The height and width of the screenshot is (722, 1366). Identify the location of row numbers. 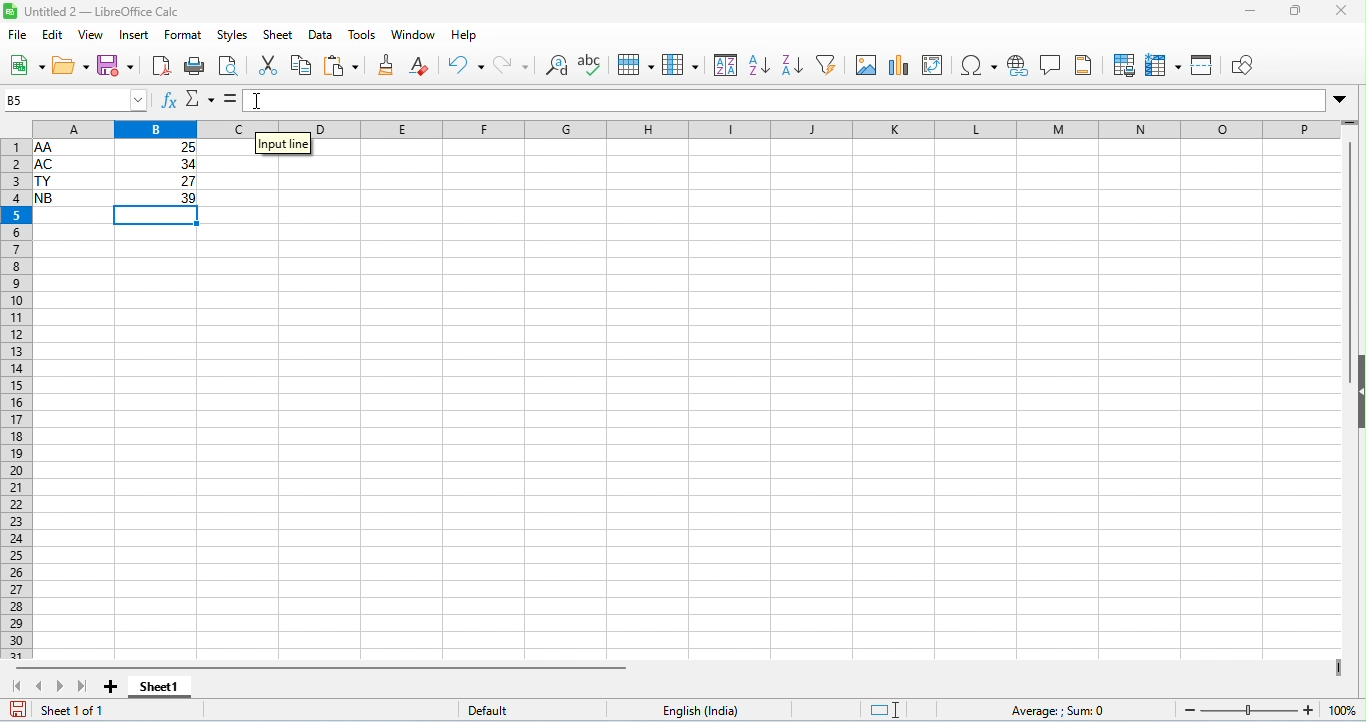
(14, 399).